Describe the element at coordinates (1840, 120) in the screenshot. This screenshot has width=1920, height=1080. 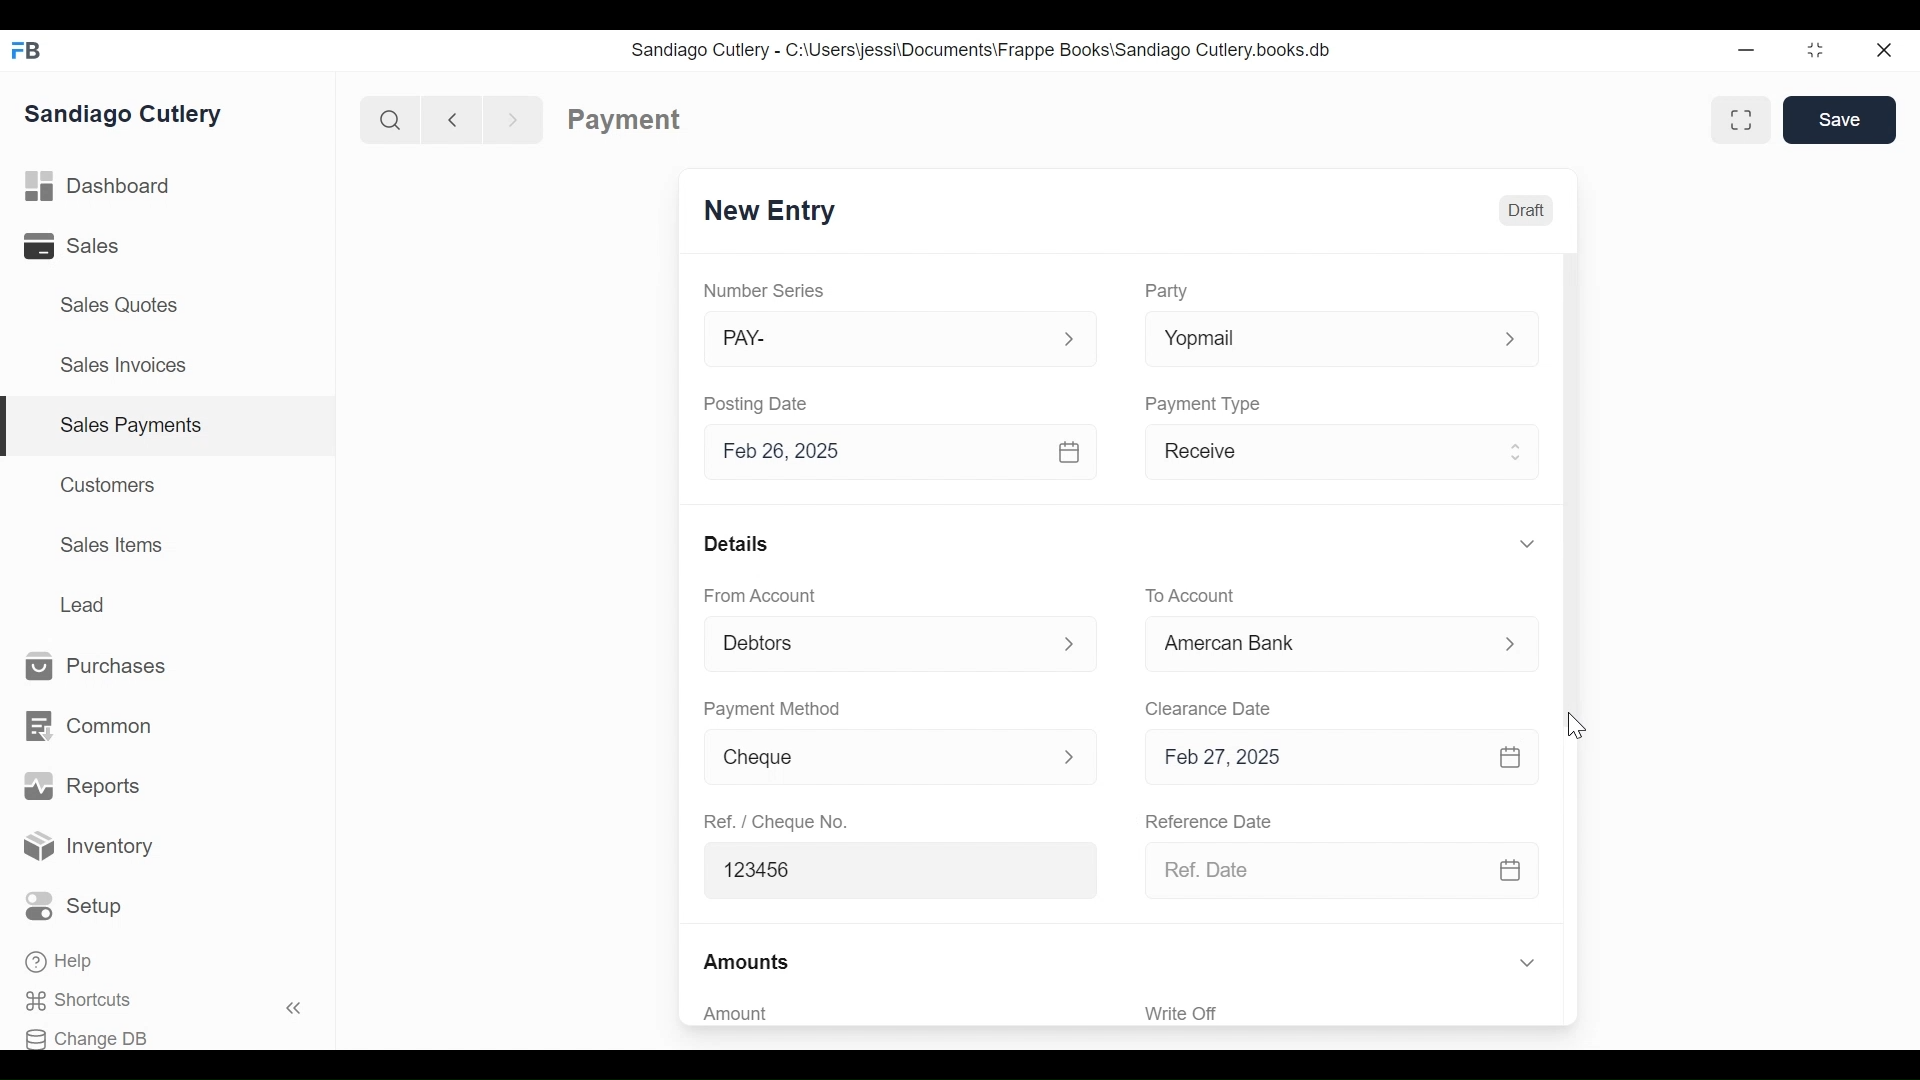
I see `Save` at that location.